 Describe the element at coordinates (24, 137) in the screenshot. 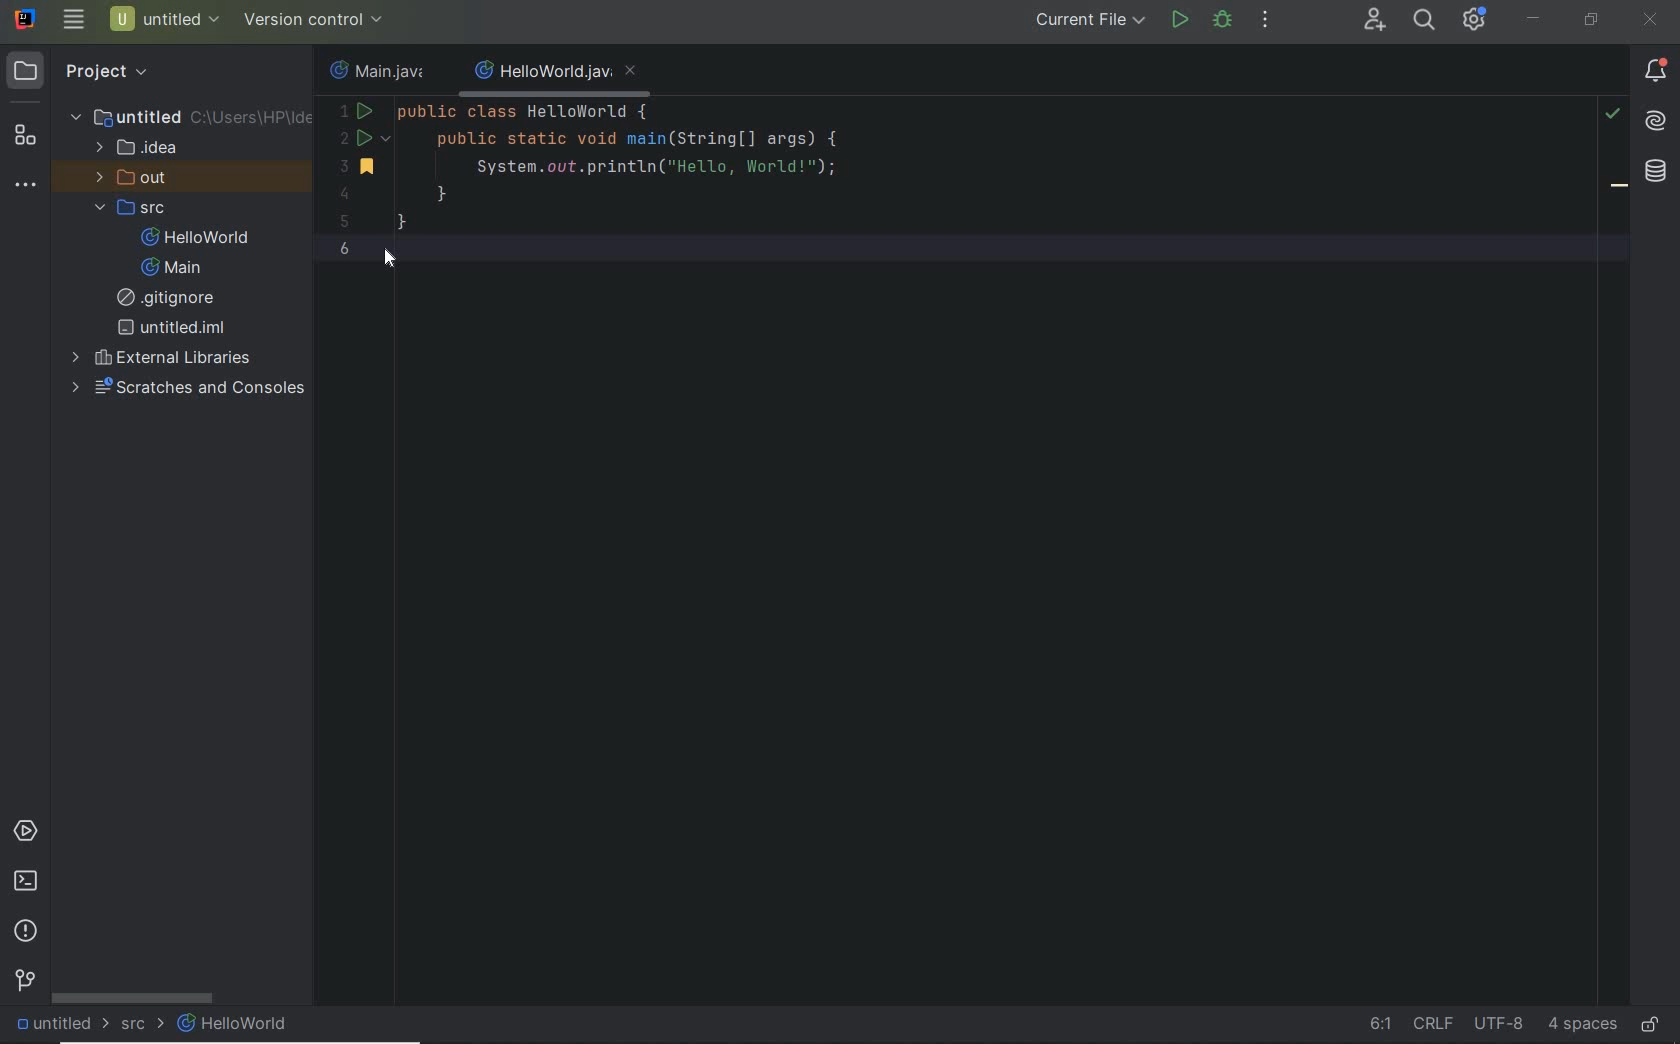

I see `structure` at that location.